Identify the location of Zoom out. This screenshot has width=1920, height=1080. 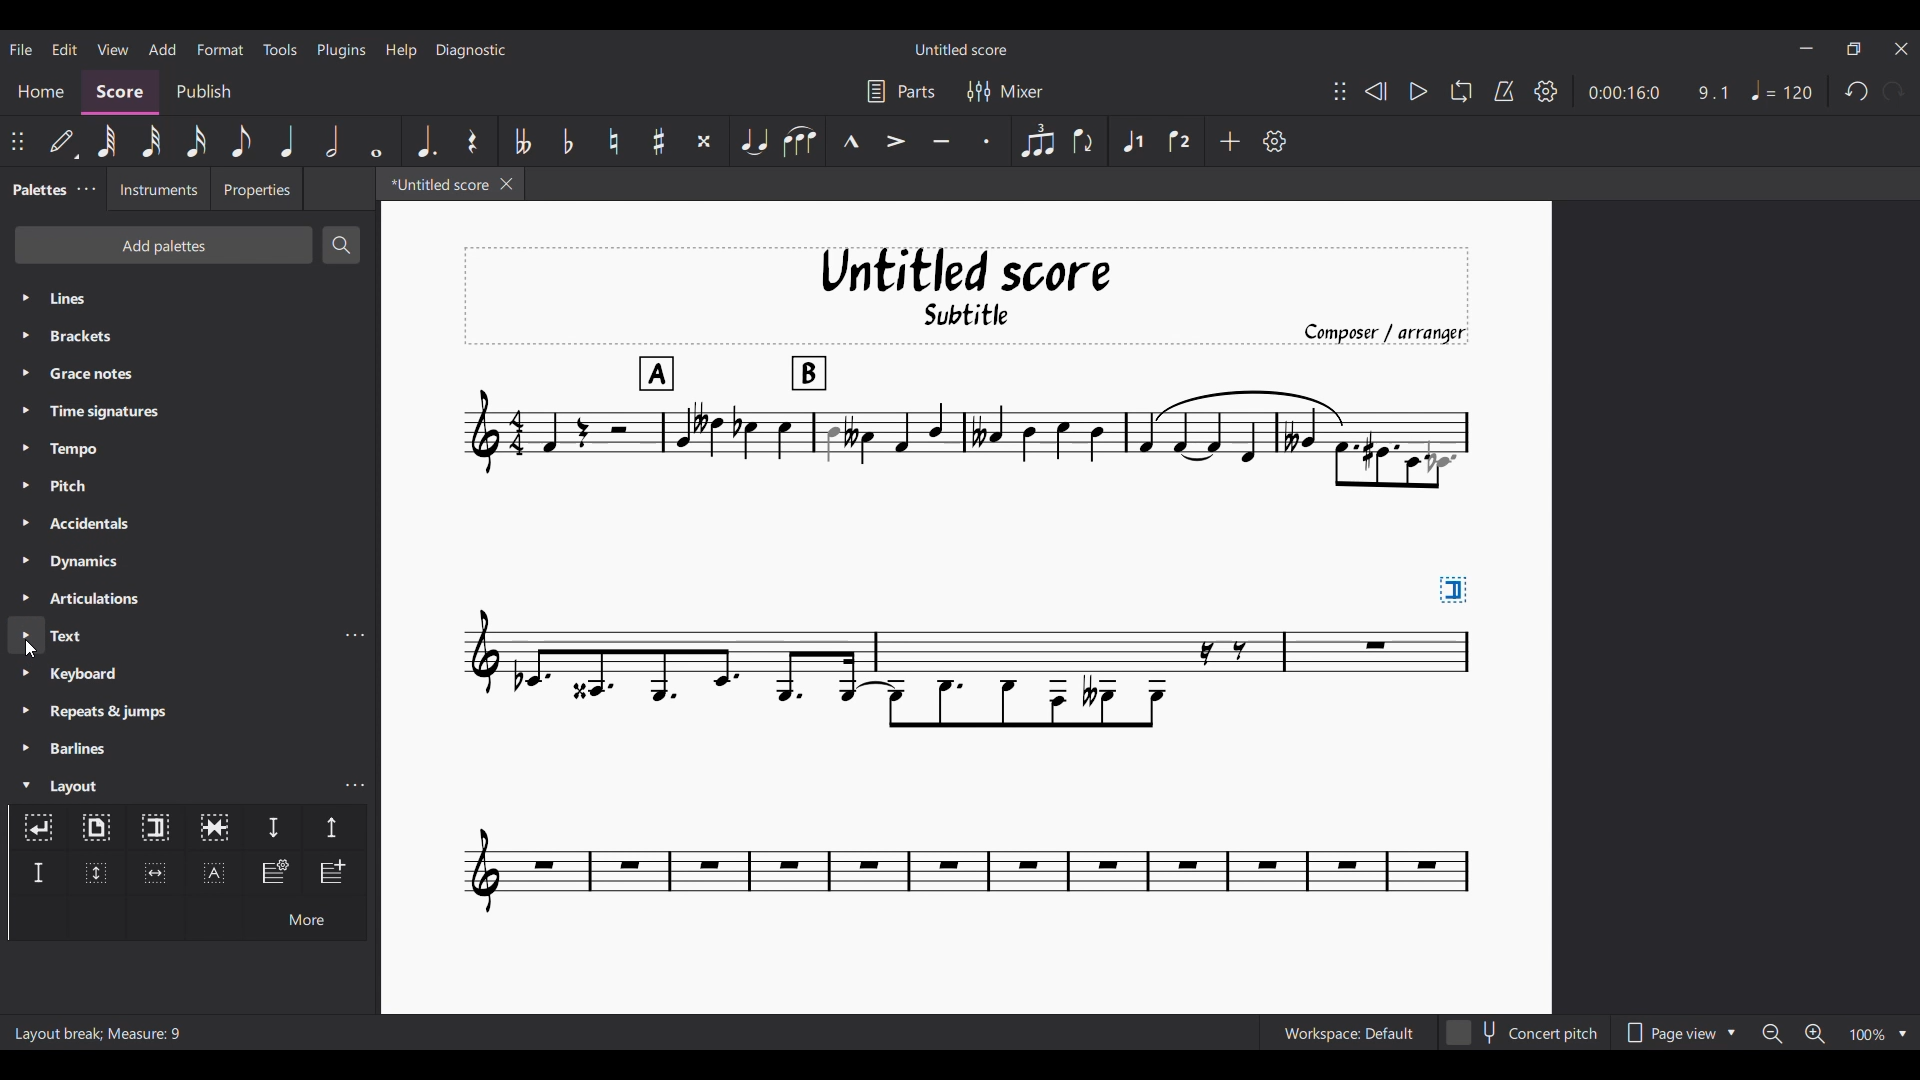
(1773, 1033).